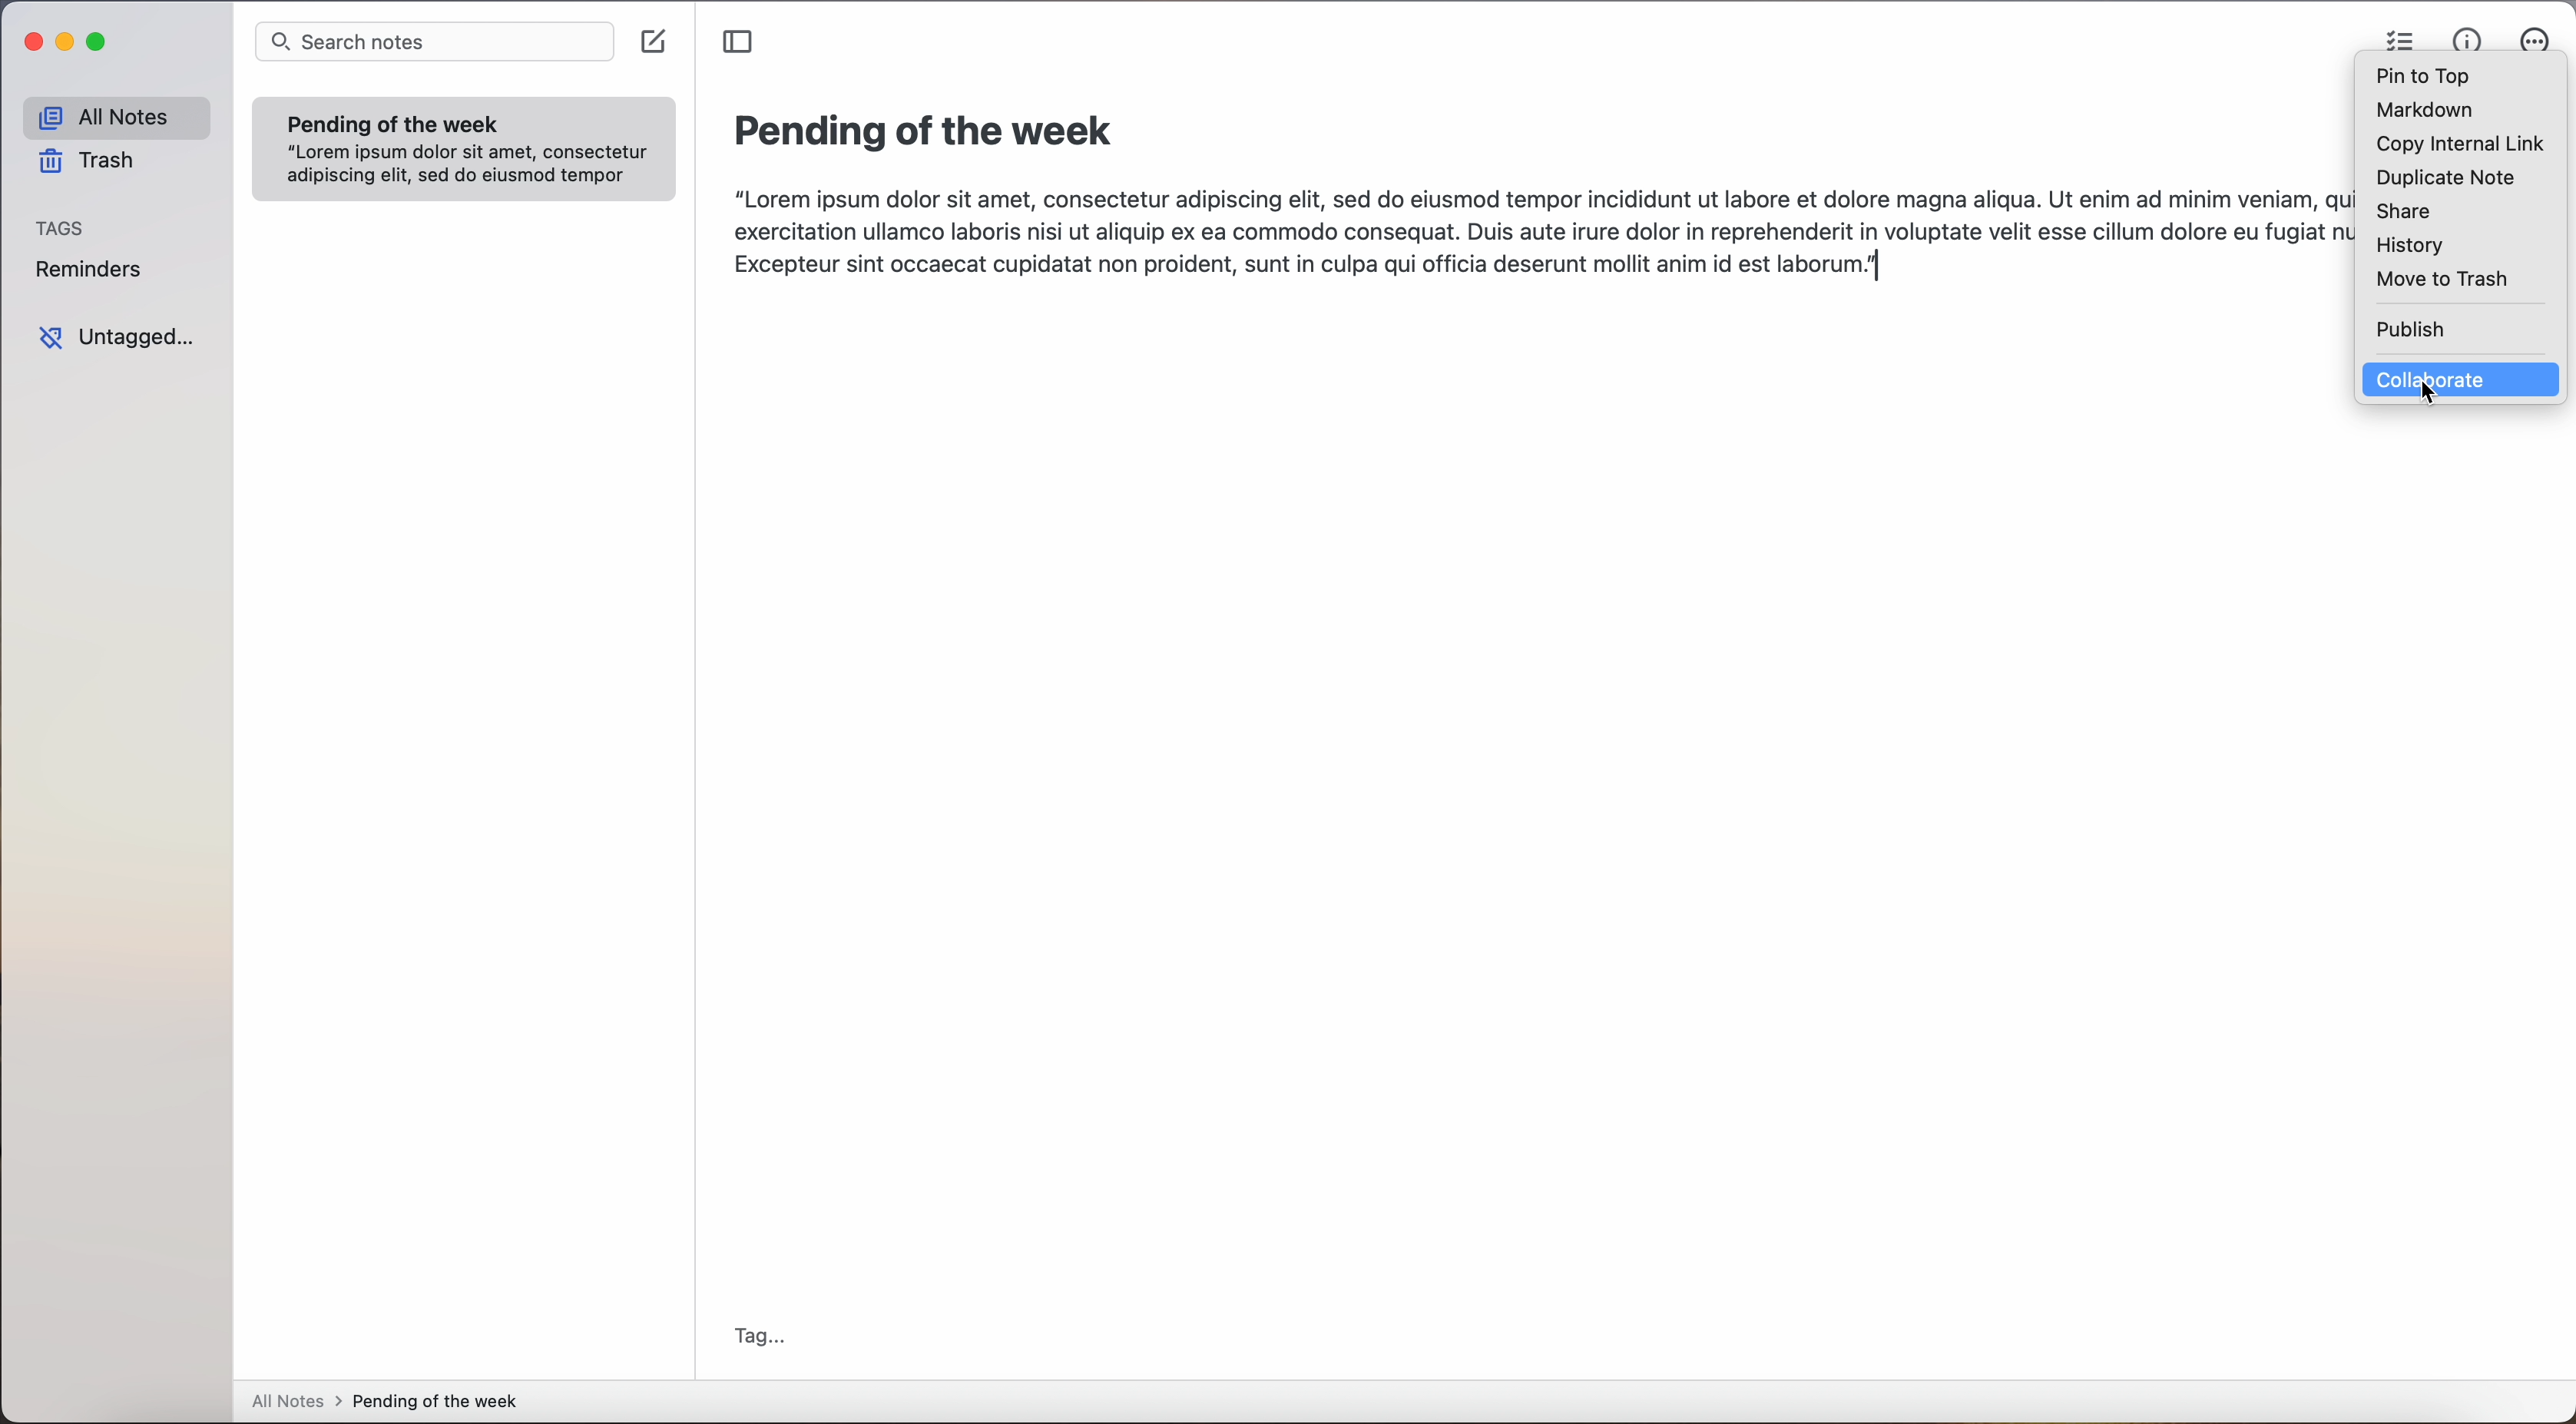  Describe the element at coordinates (66, 42) in the screenshot. I see `minimize app` at that location.